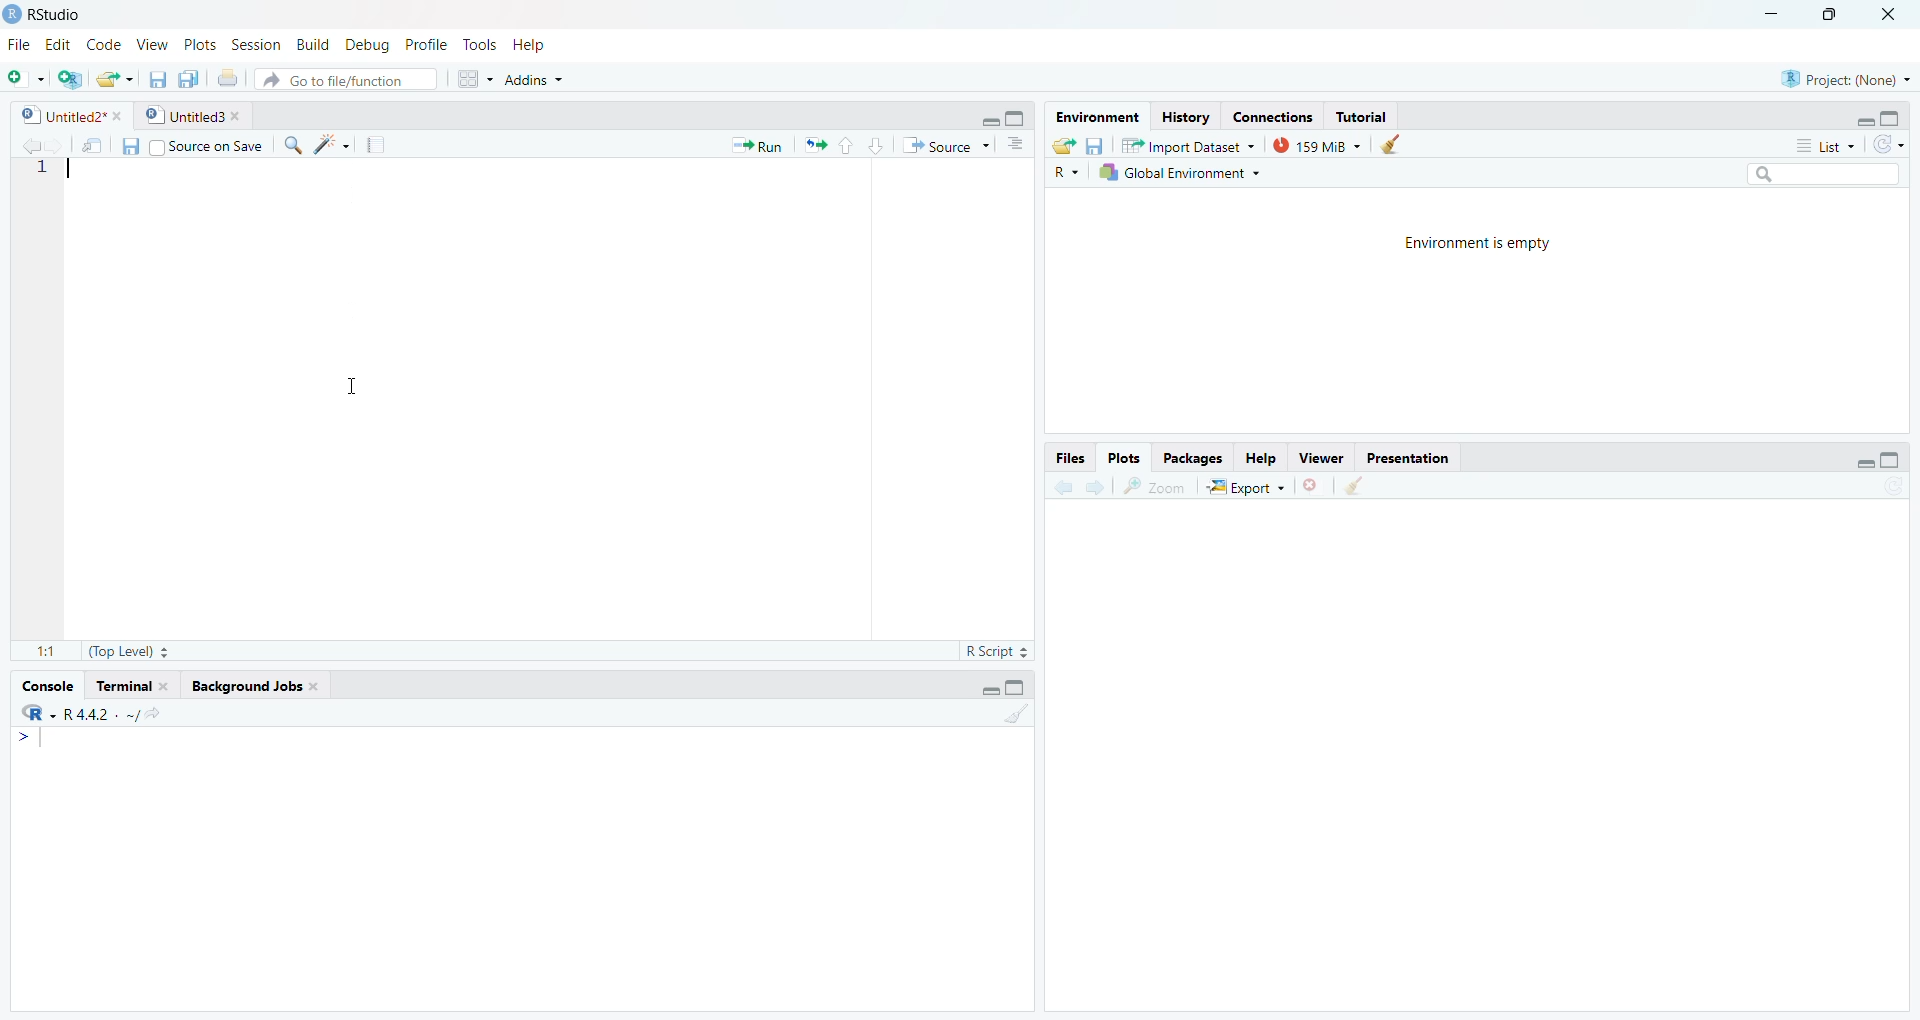  I want to click on Terminal, so click(132, 687).